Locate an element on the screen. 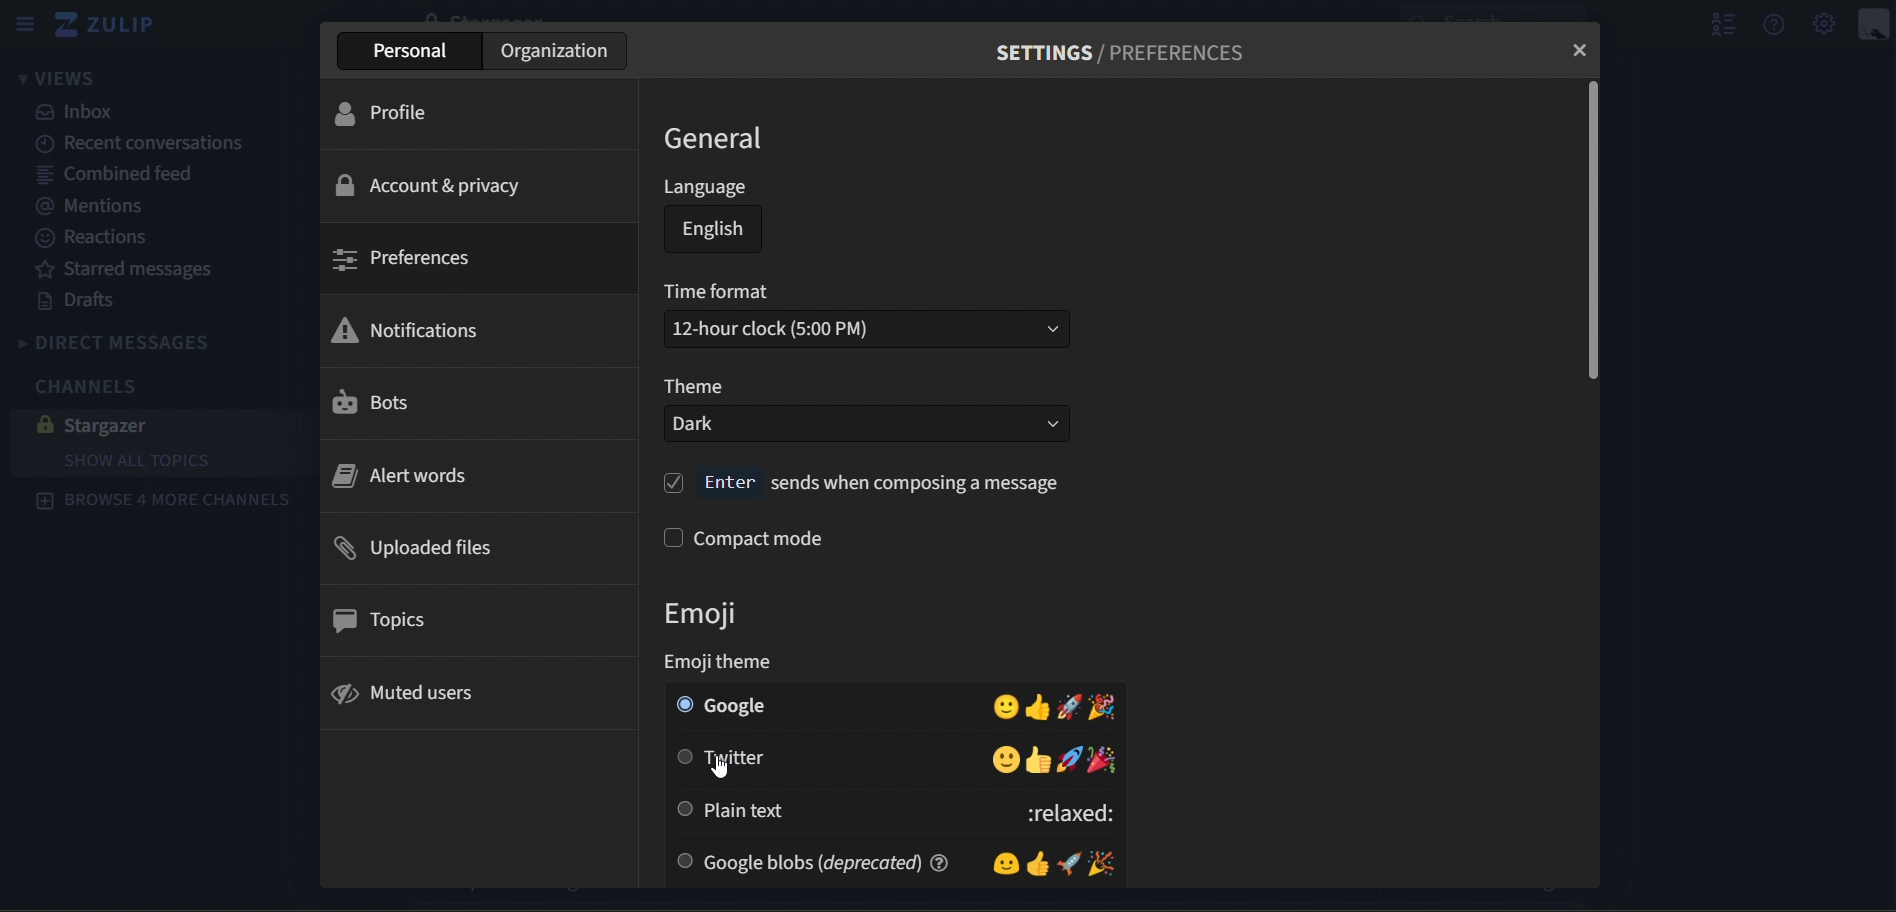 The width and height of the screenshot is (1896, 912). cursor is located at coordinates (722, 768).